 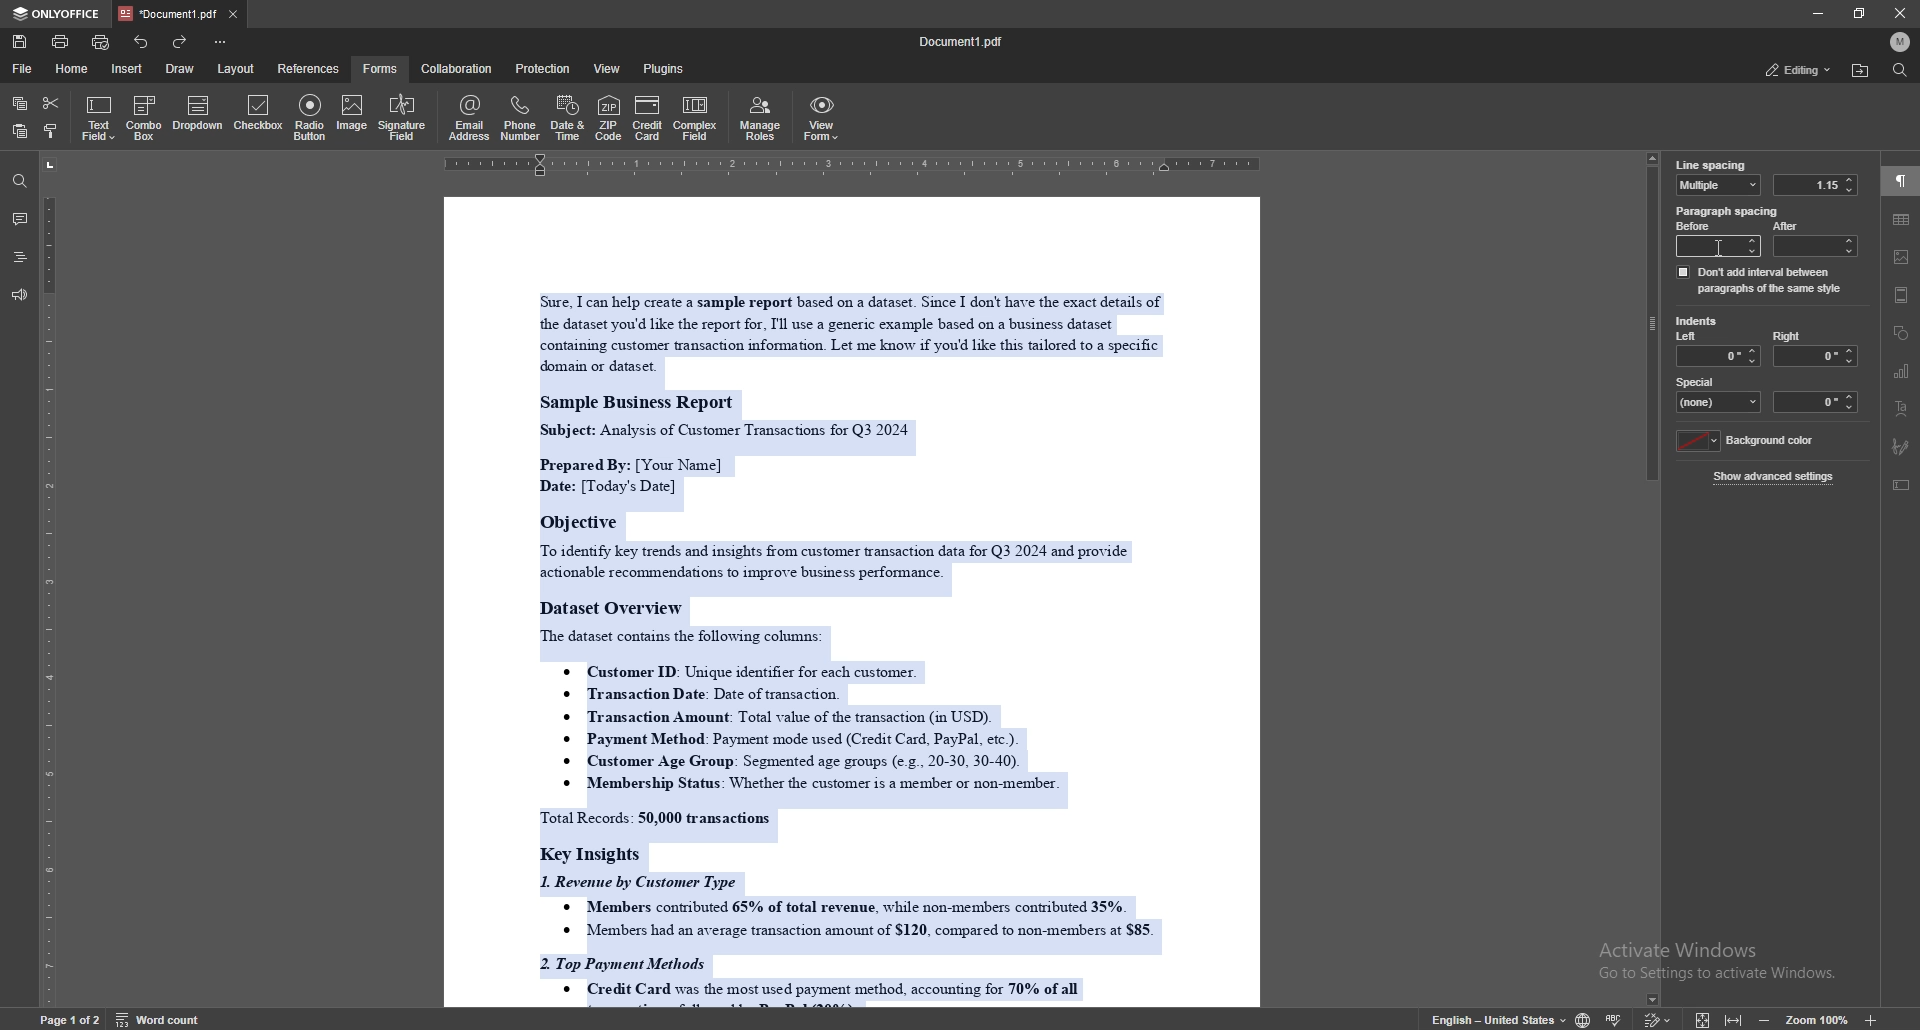 What do you see at coordinates (235, 69) in the screenshot?
I see `layout` at bounding box center [235, 69].